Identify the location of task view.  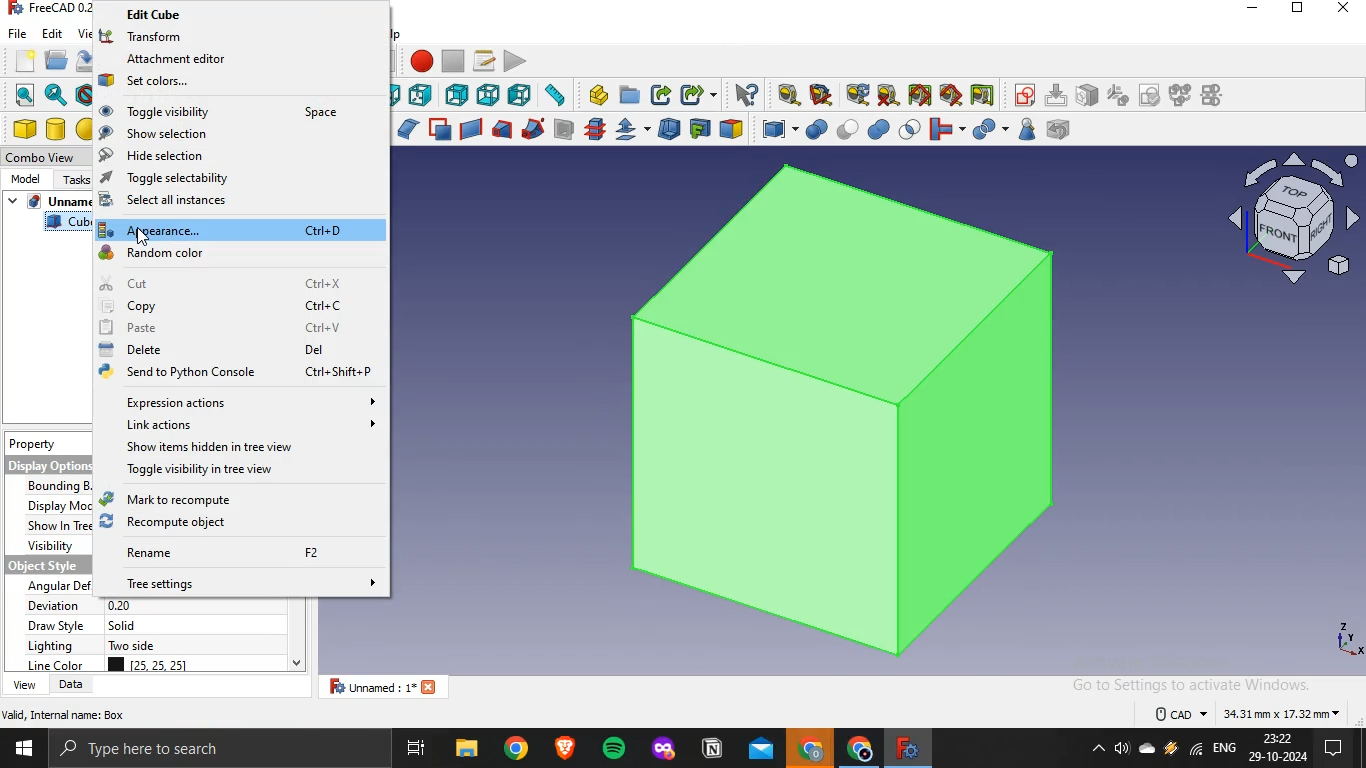
(418, 749).